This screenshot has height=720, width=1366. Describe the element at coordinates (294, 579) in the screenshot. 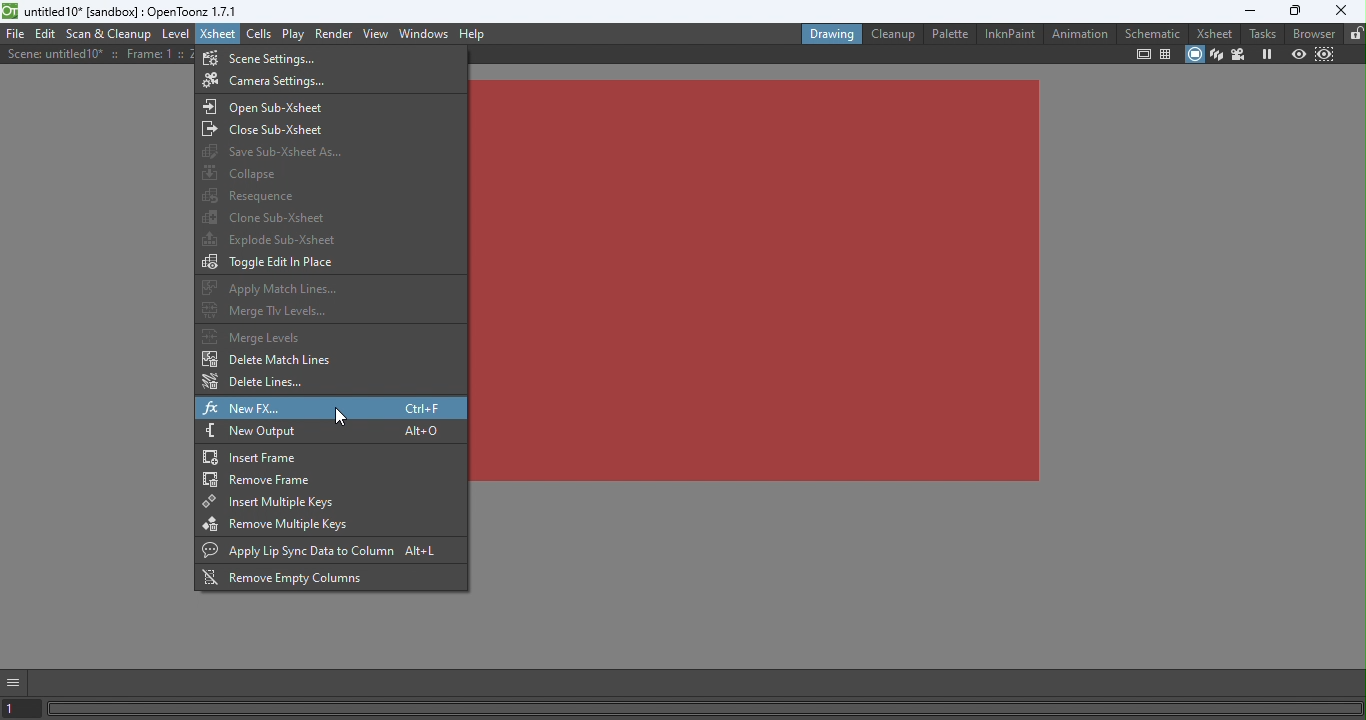

I see `Remove empty columns` at that location.